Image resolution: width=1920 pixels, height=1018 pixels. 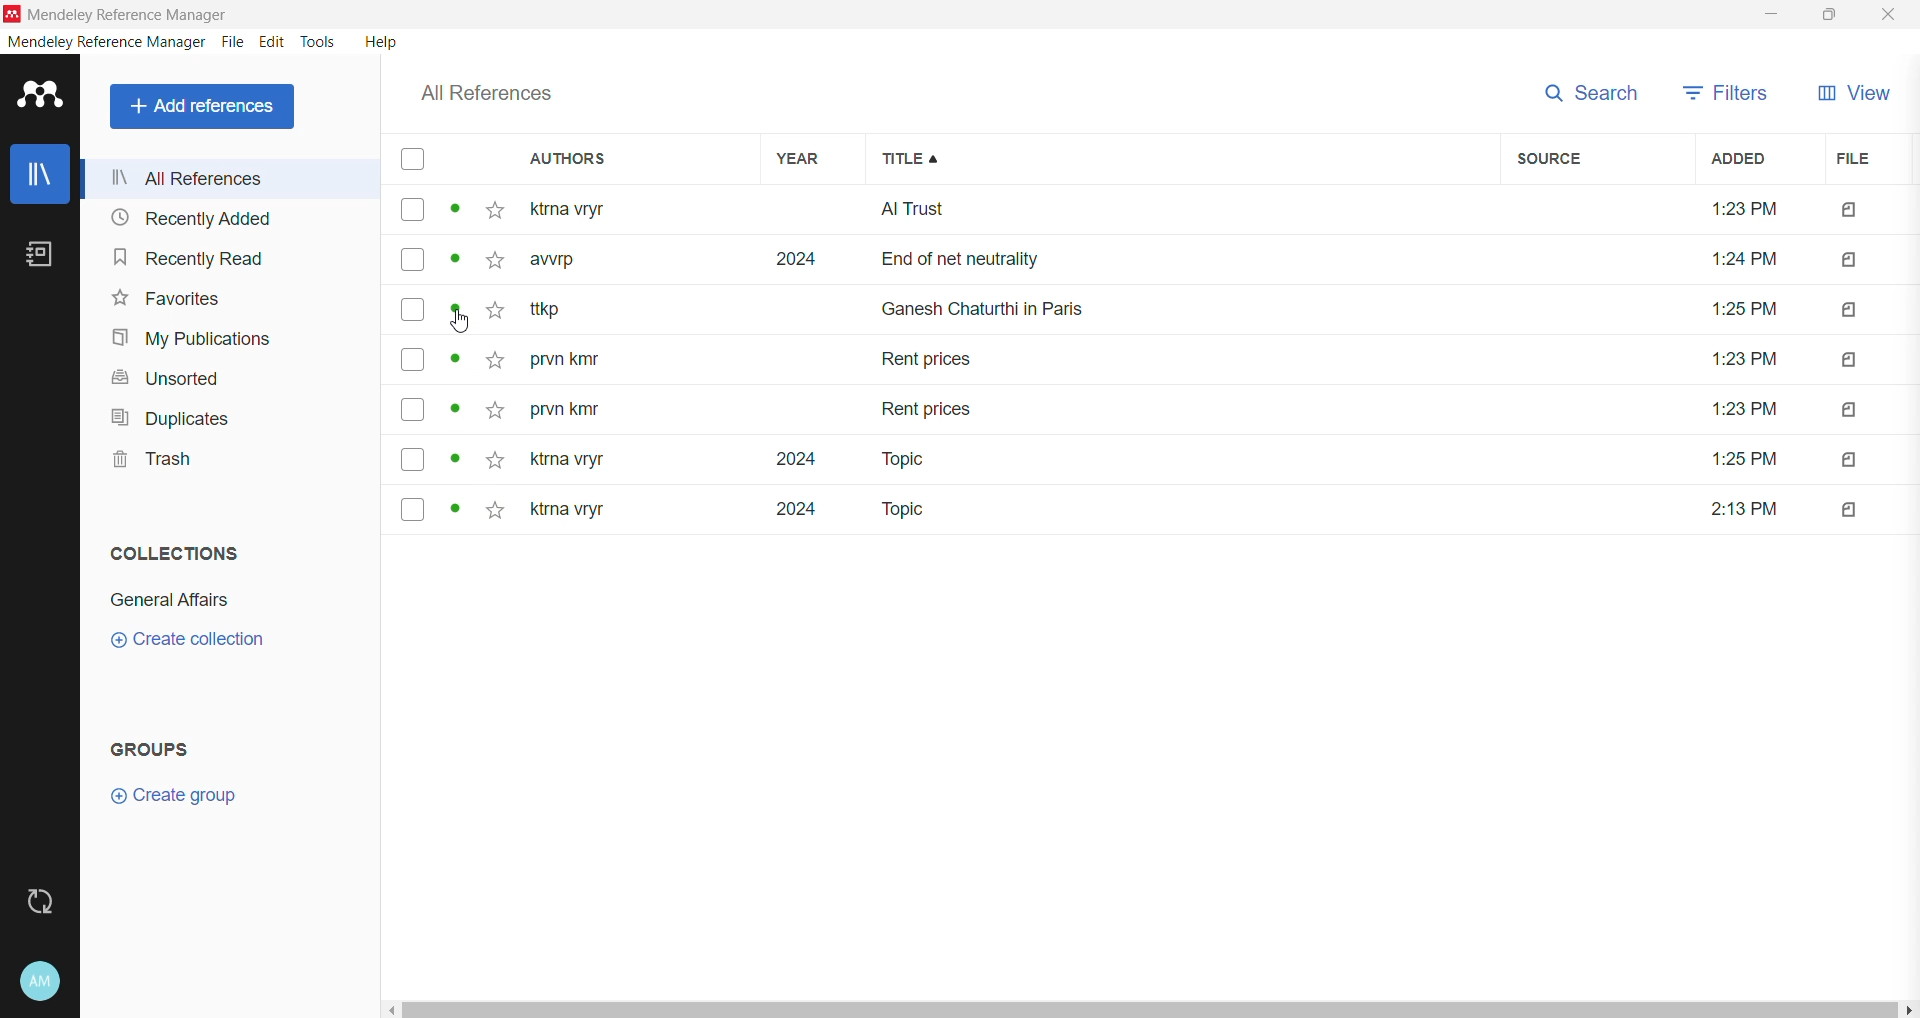 I want to click on Click to add the reference item to Favorites, so click(x=500, y=361).